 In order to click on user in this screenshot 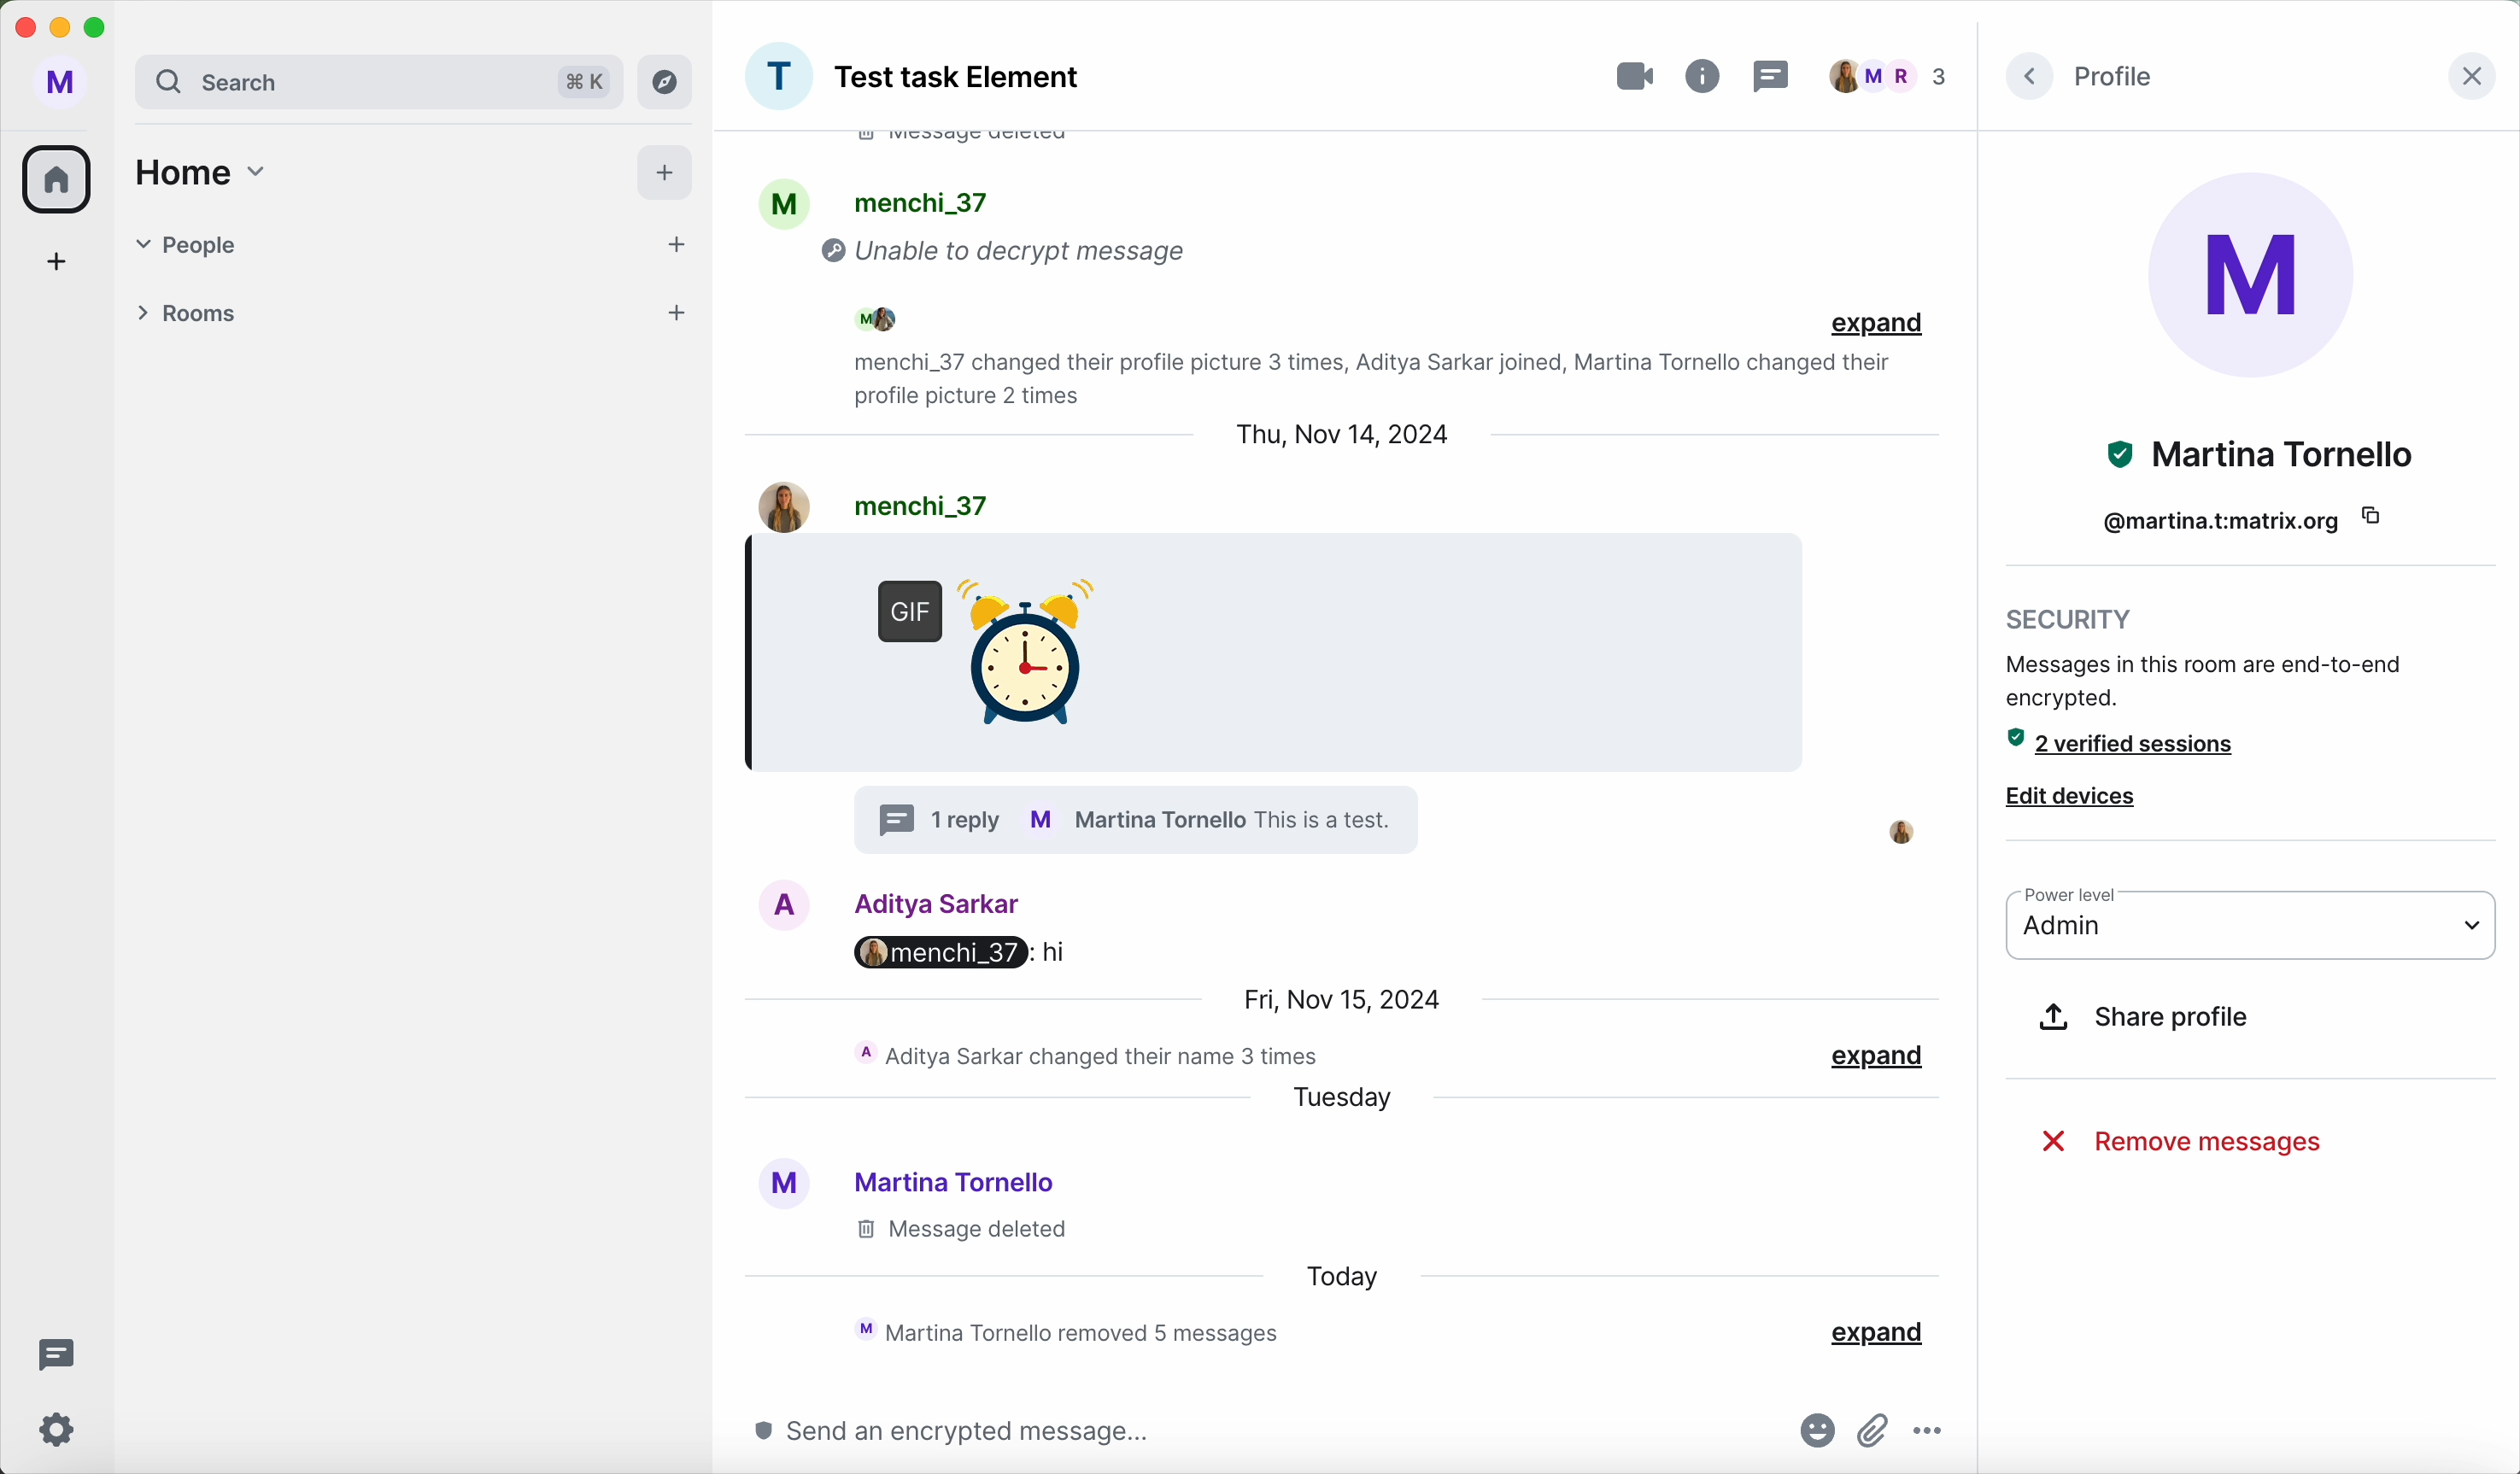, I will do `click(2257, 454)`.